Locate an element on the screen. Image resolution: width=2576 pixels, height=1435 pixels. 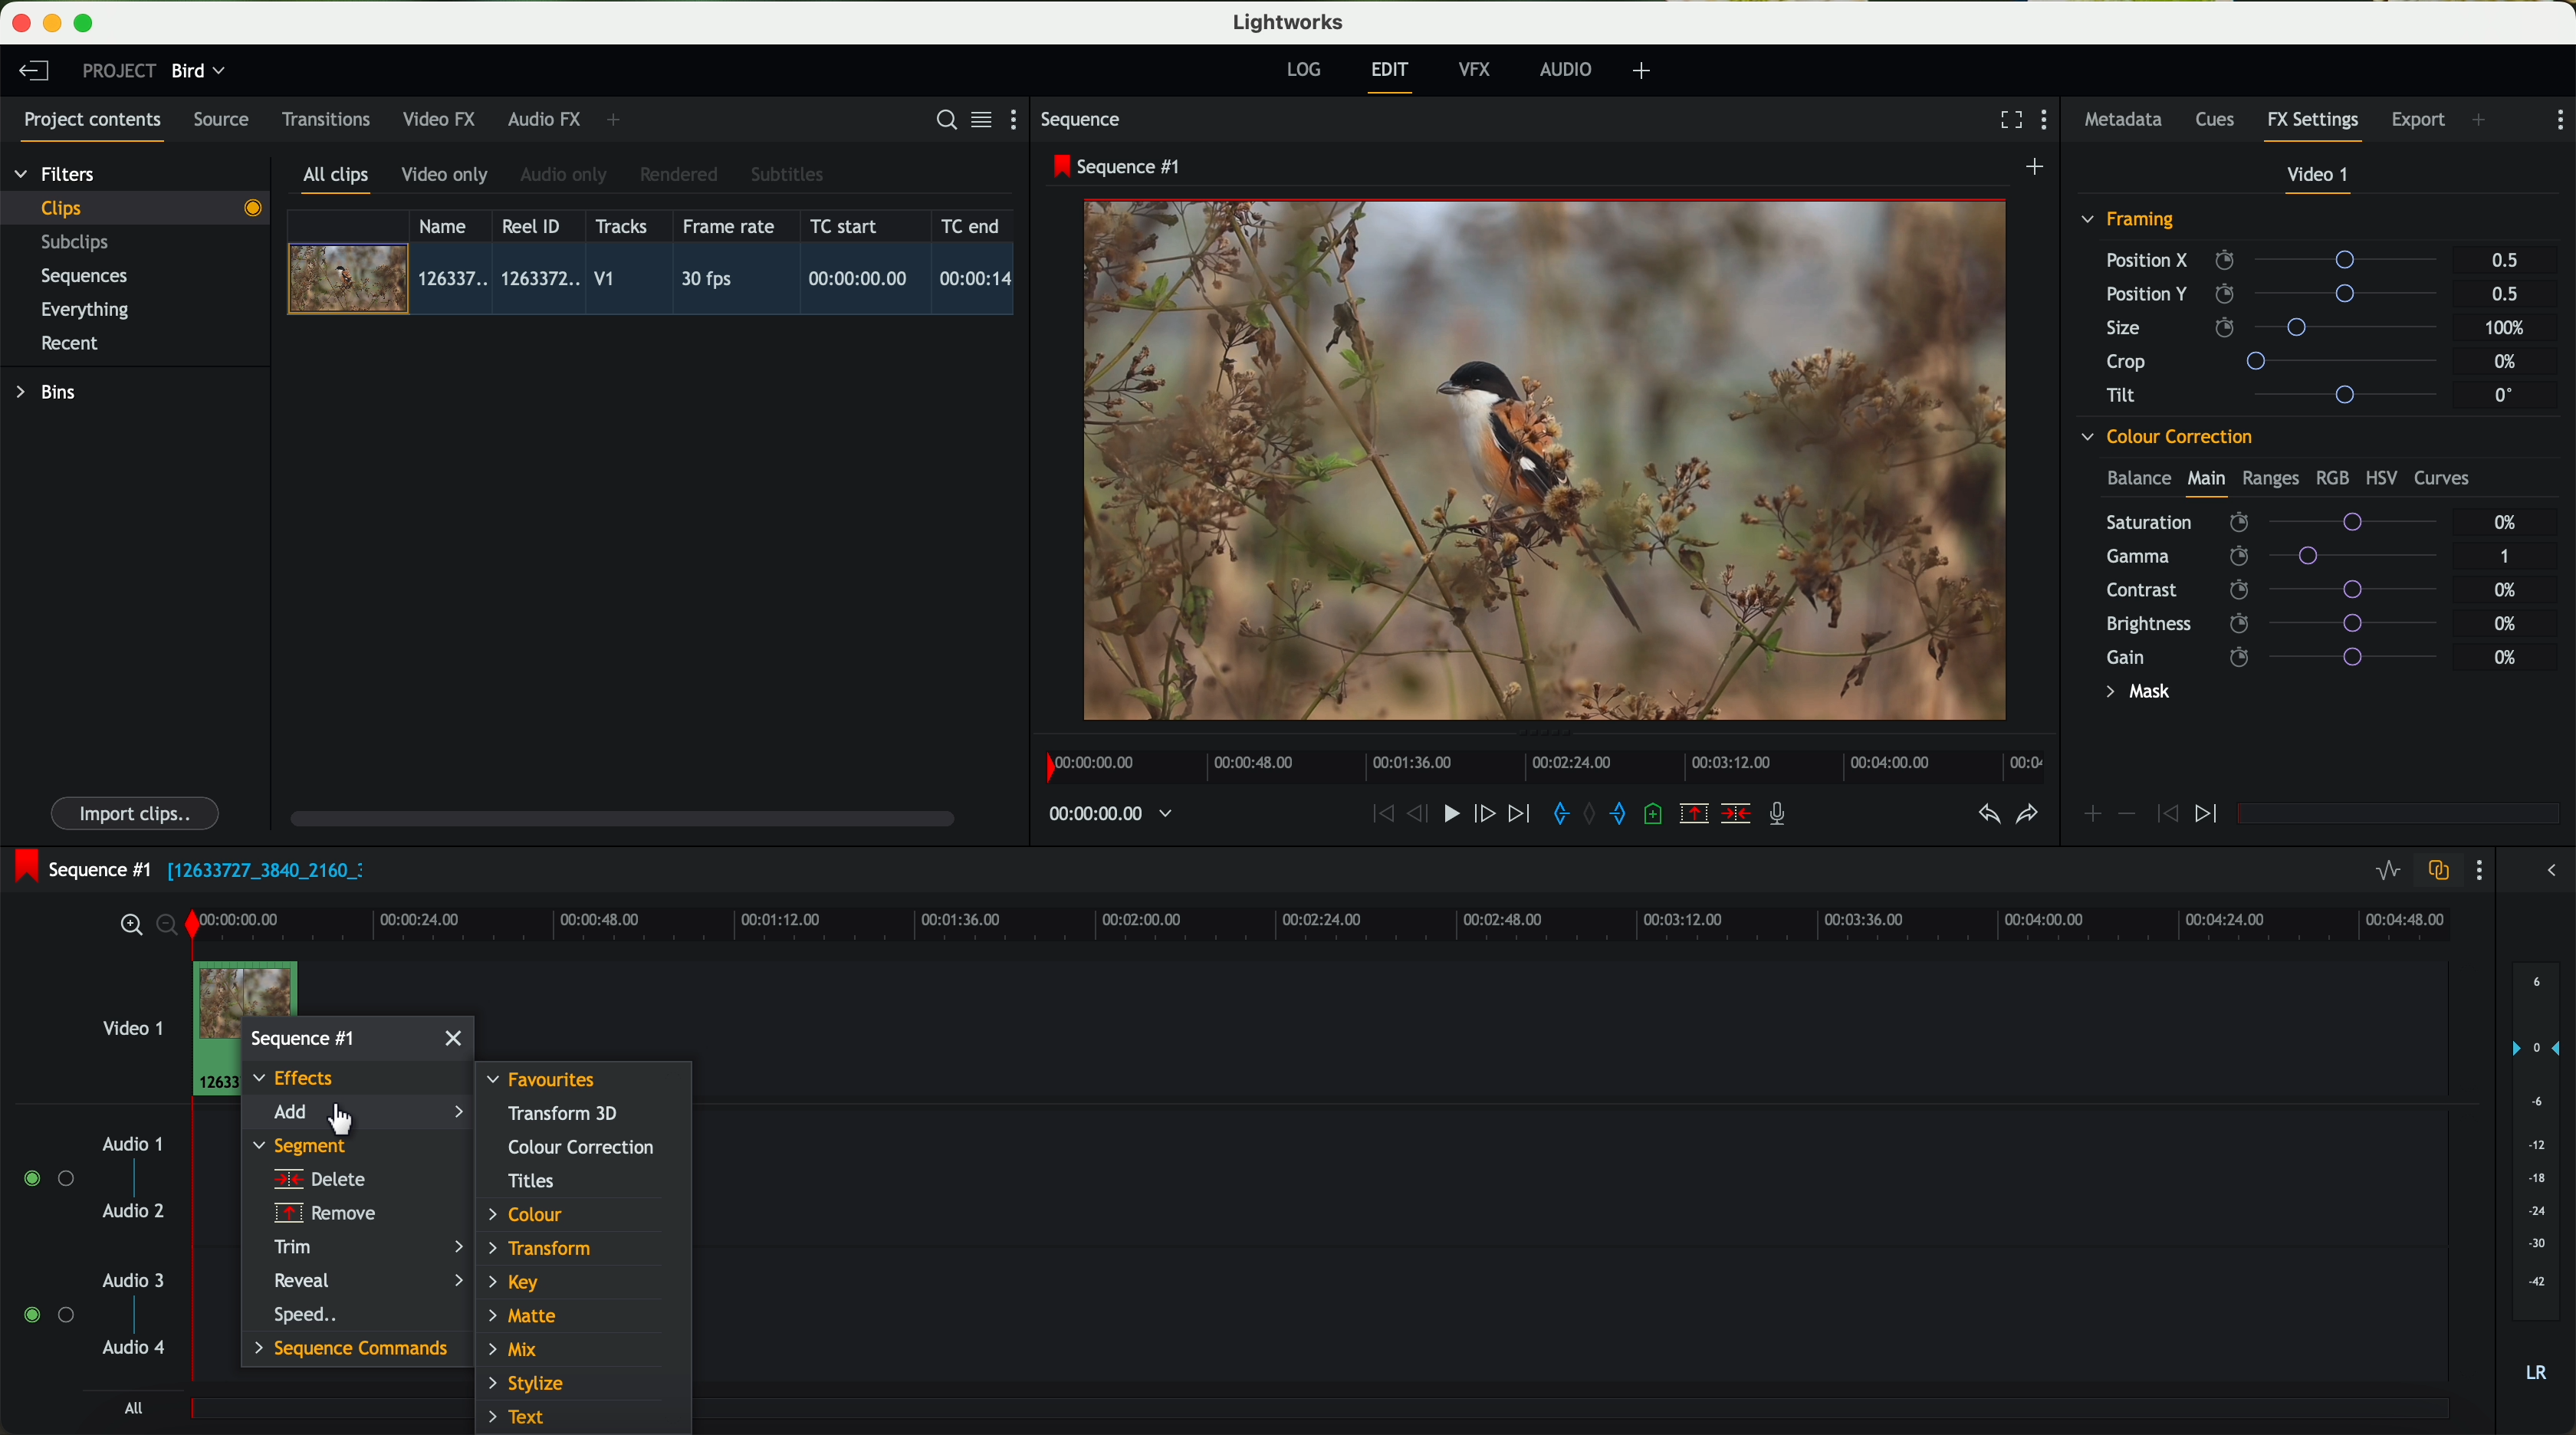
favourites is located at coordinates (542, 1080).